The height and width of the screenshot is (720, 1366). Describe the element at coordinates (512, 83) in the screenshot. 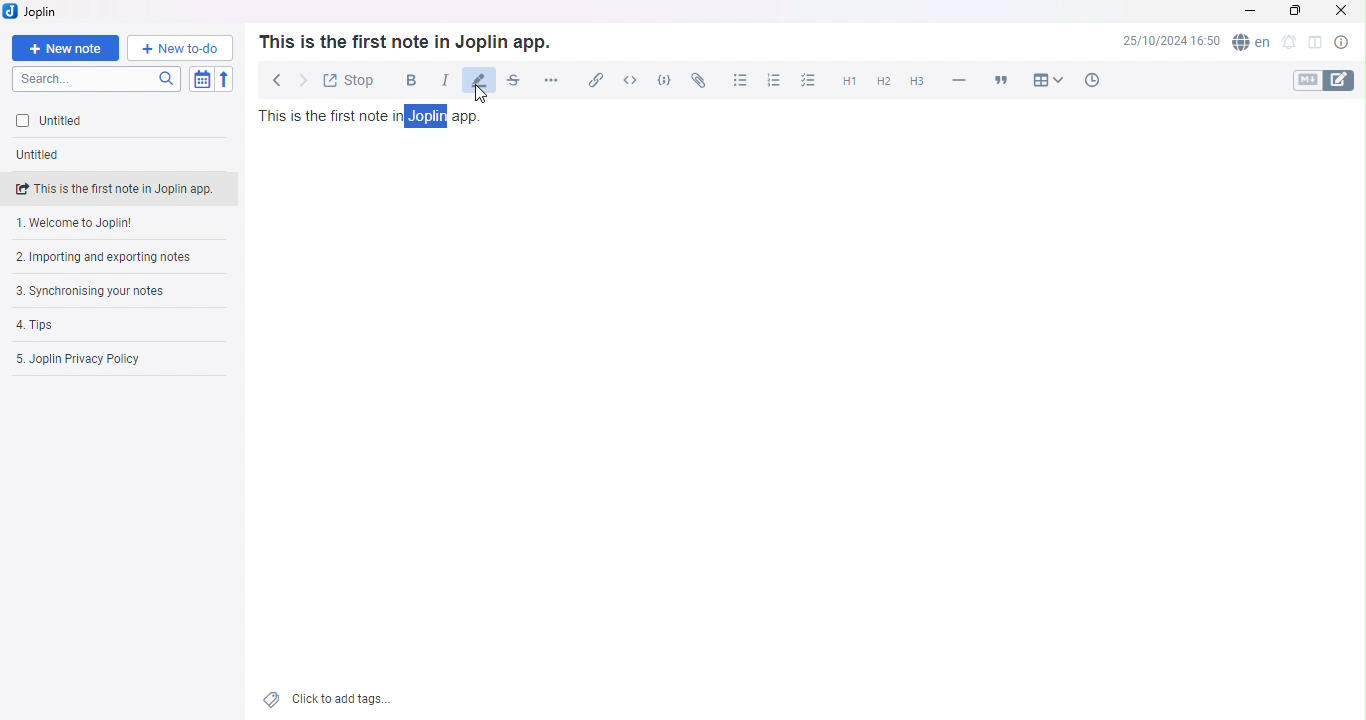

I see `Strikethrough` at that location.